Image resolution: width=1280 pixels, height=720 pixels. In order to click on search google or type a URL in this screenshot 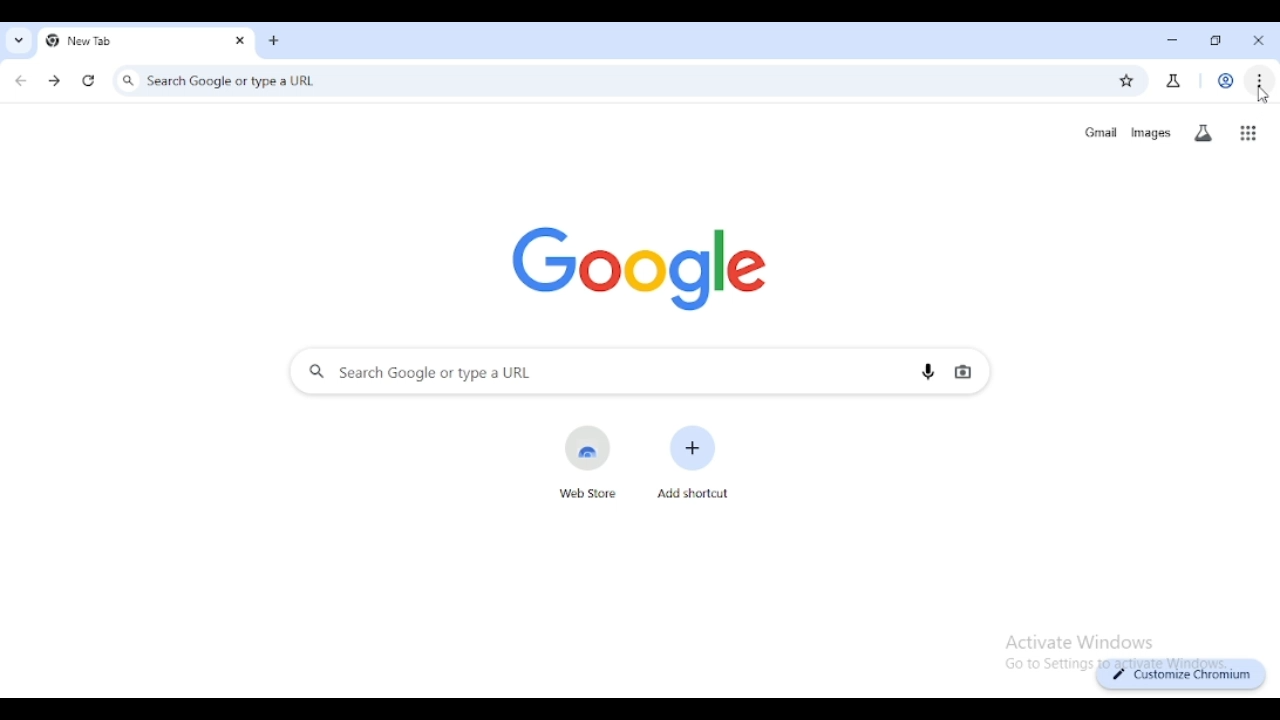, I will do `click(594, 80)`.